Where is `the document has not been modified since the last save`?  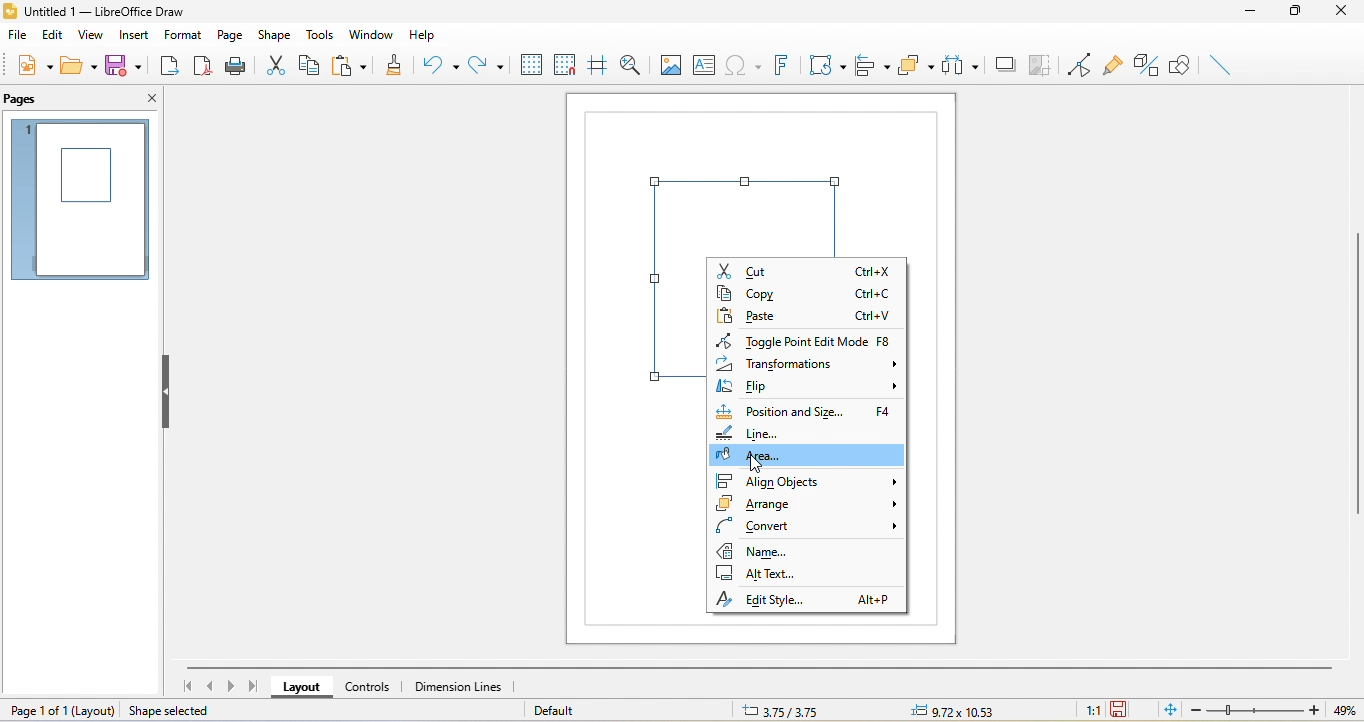 the document has not been modified since the last save is located at coordinates (1126, 710).